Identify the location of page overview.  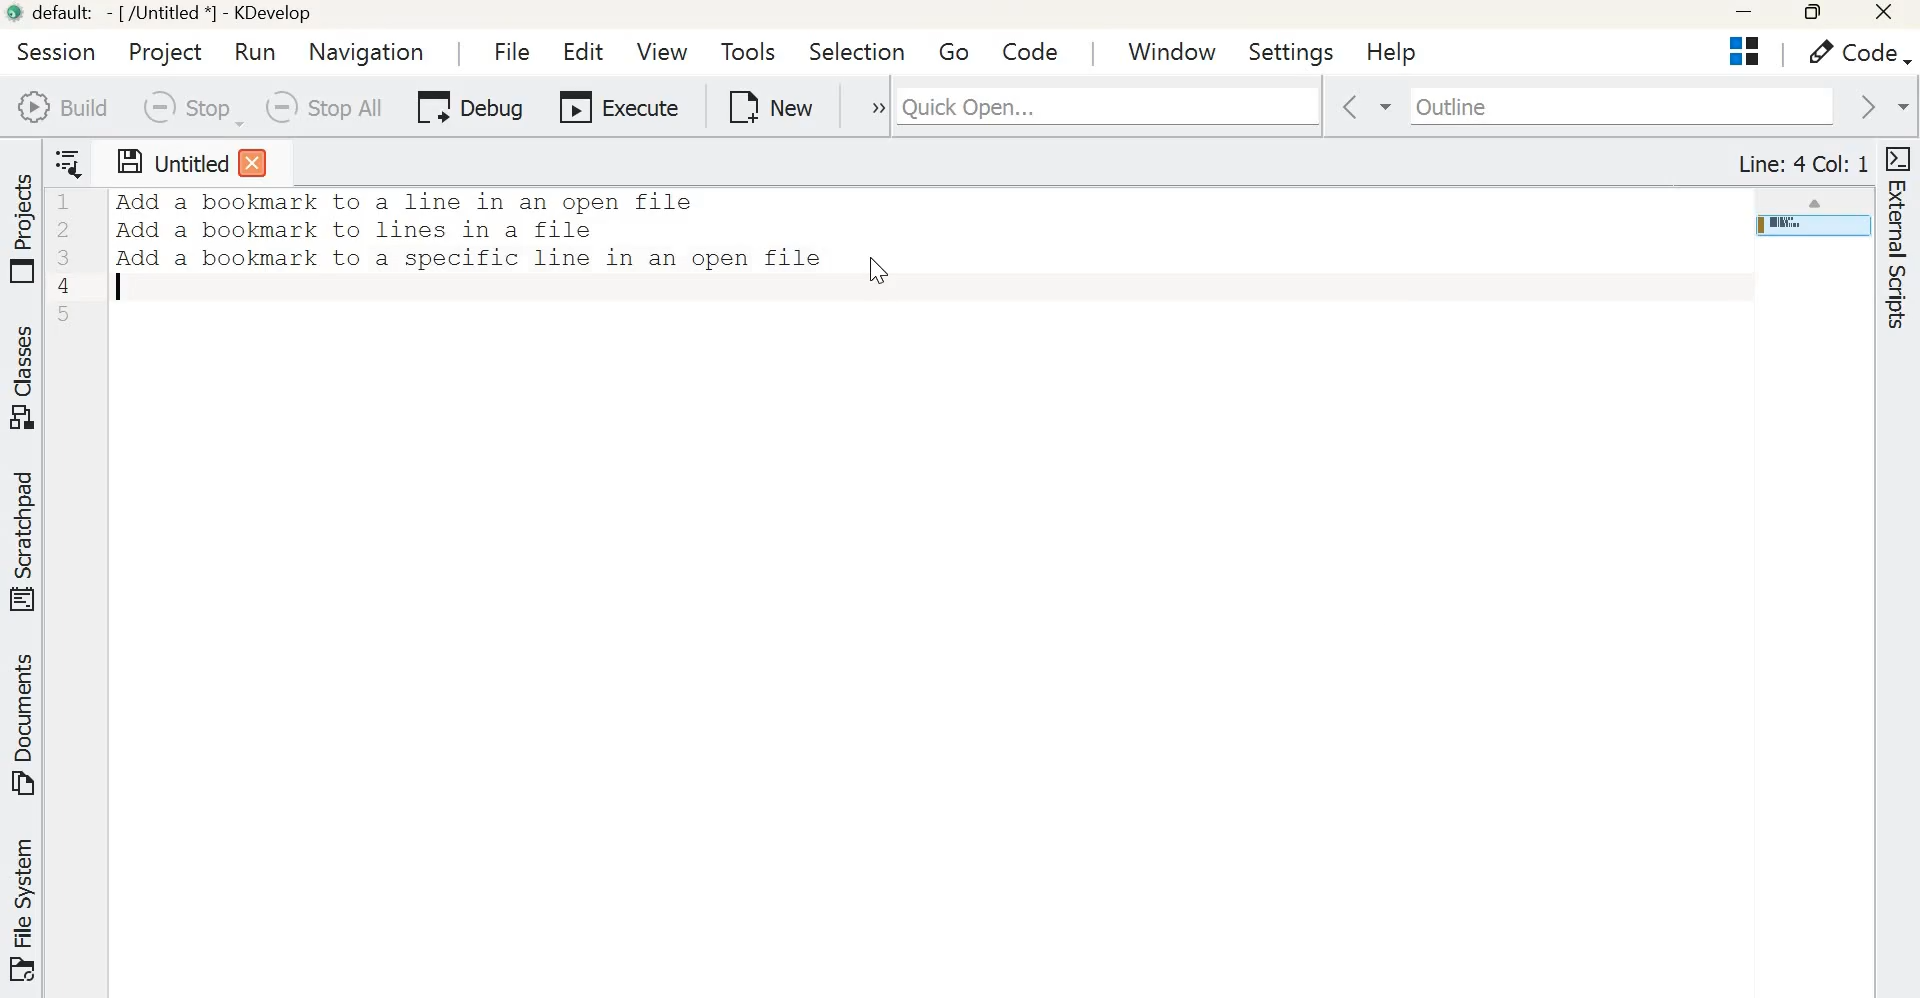
(1814, 230).